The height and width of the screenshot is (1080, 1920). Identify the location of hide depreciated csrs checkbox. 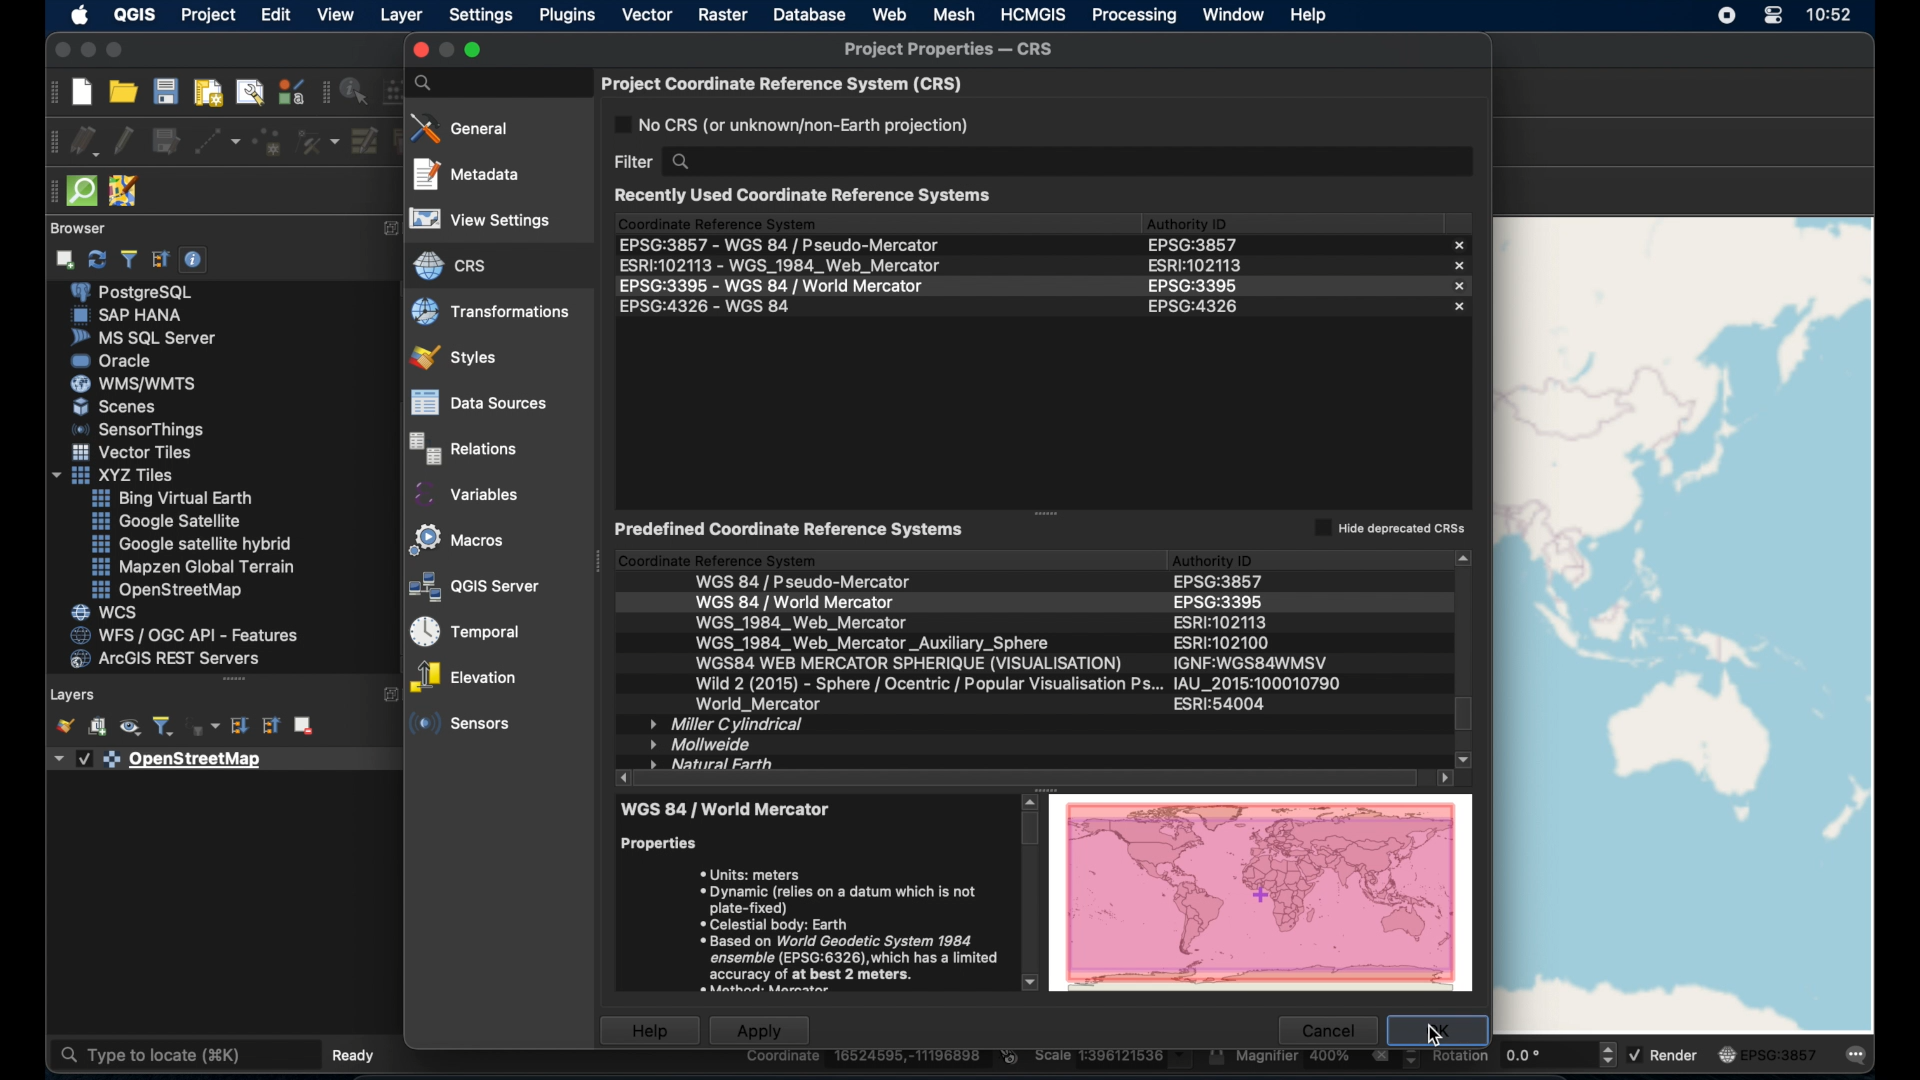
(1385, 526).